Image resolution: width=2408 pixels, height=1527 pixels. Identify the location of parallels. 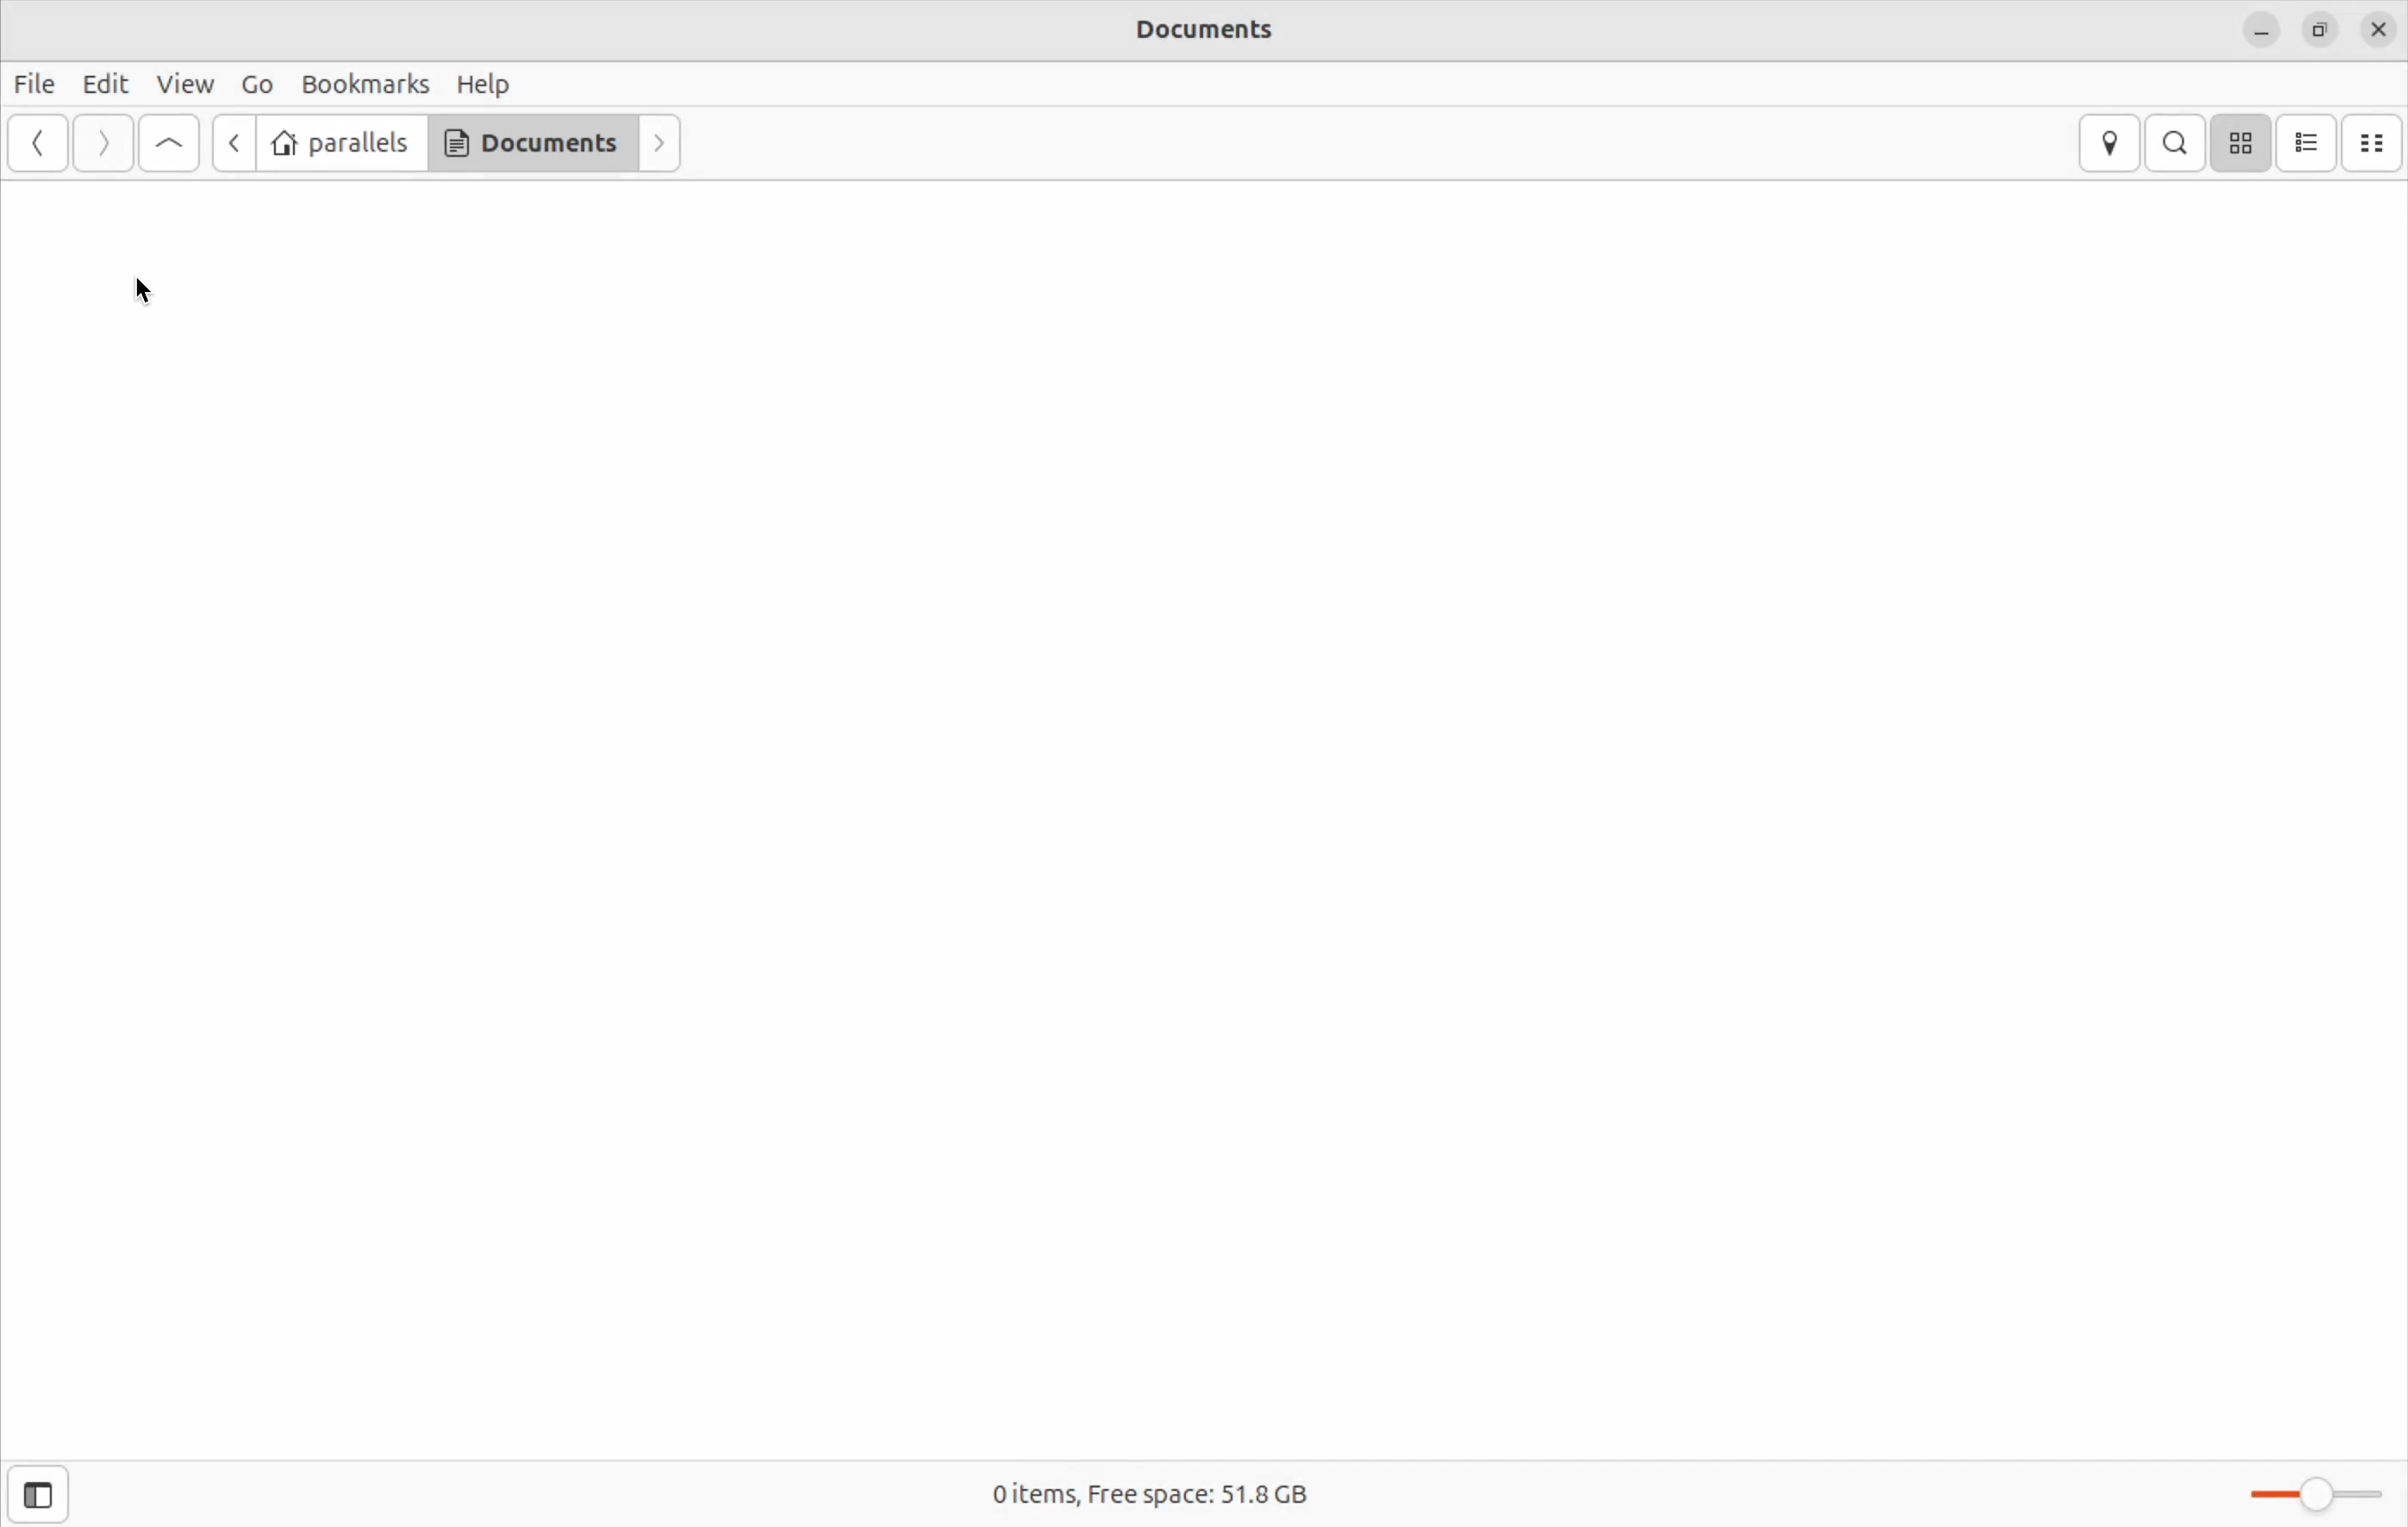
(342, 143).